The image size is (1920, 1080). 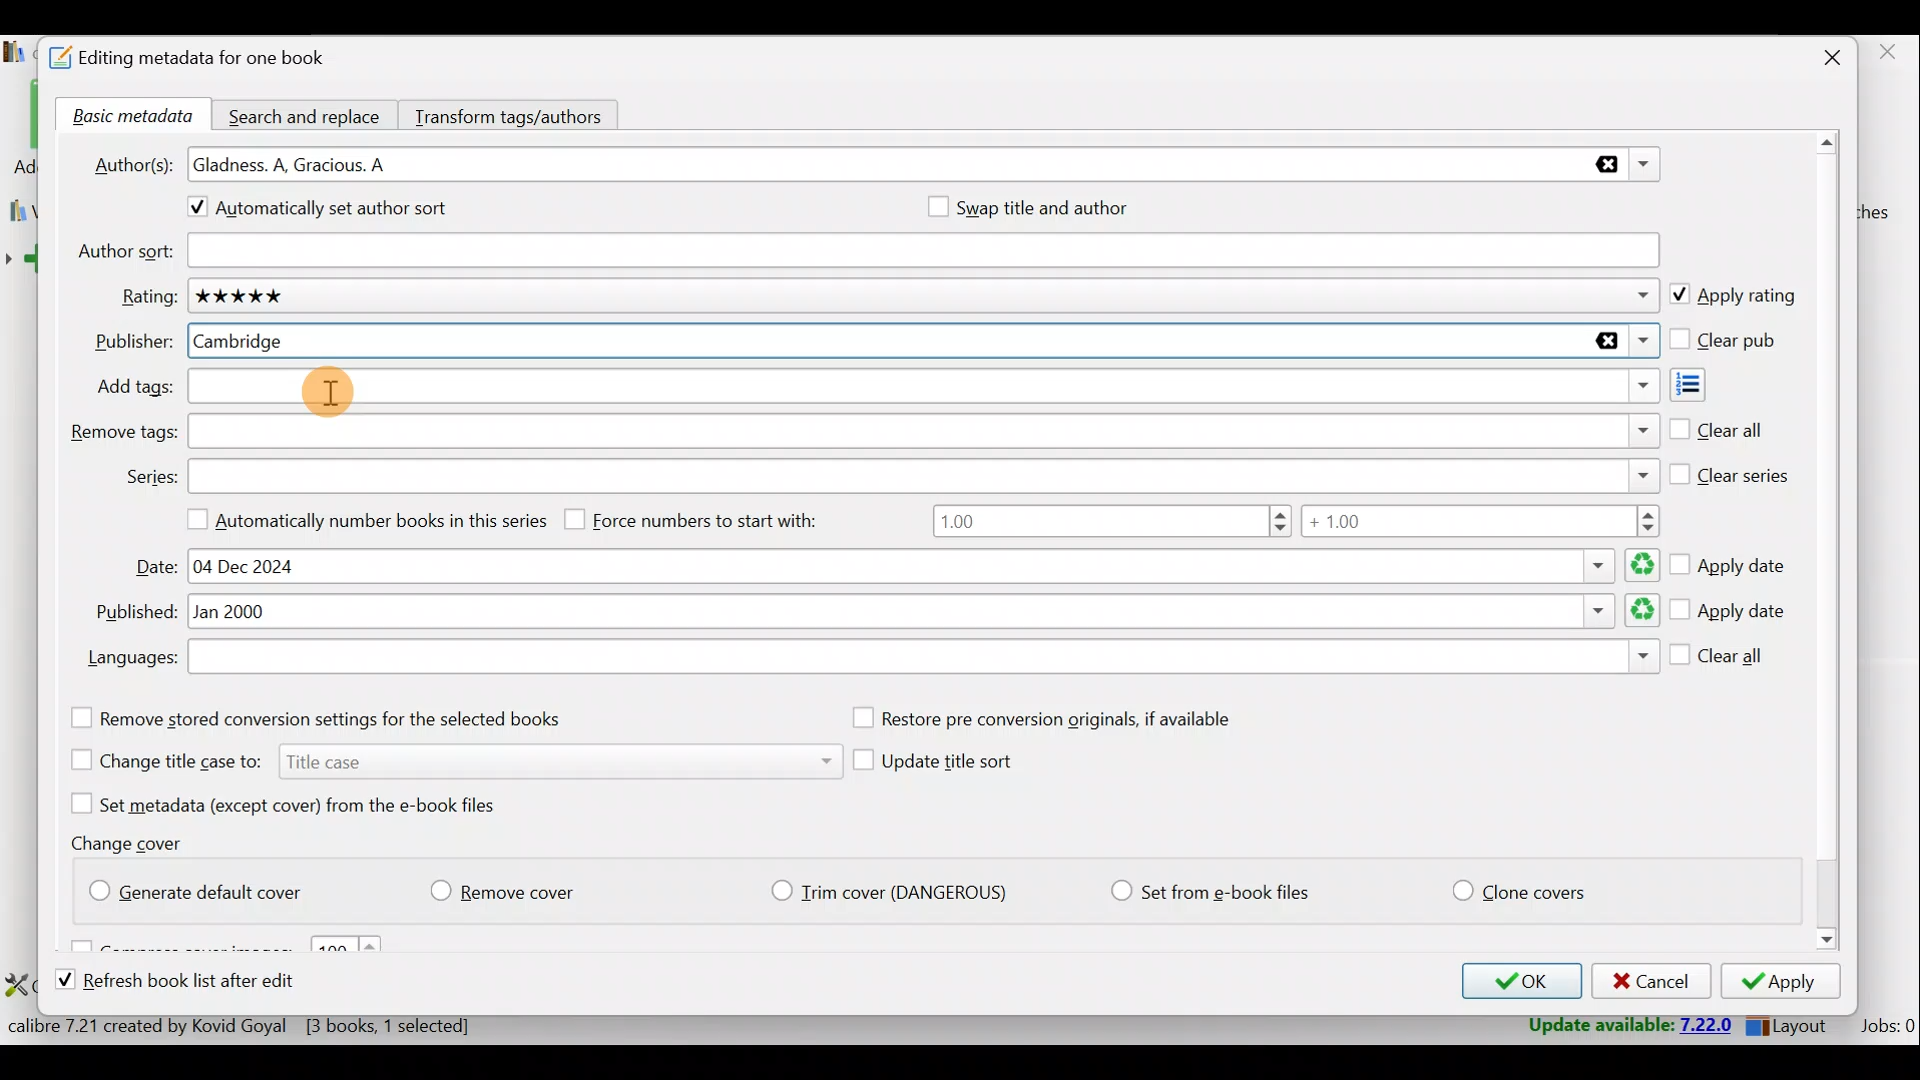 What do you see at coordinates (1727, 341) in the screenshot?
I see `Clear pub` at bounding box center [1727, 341].